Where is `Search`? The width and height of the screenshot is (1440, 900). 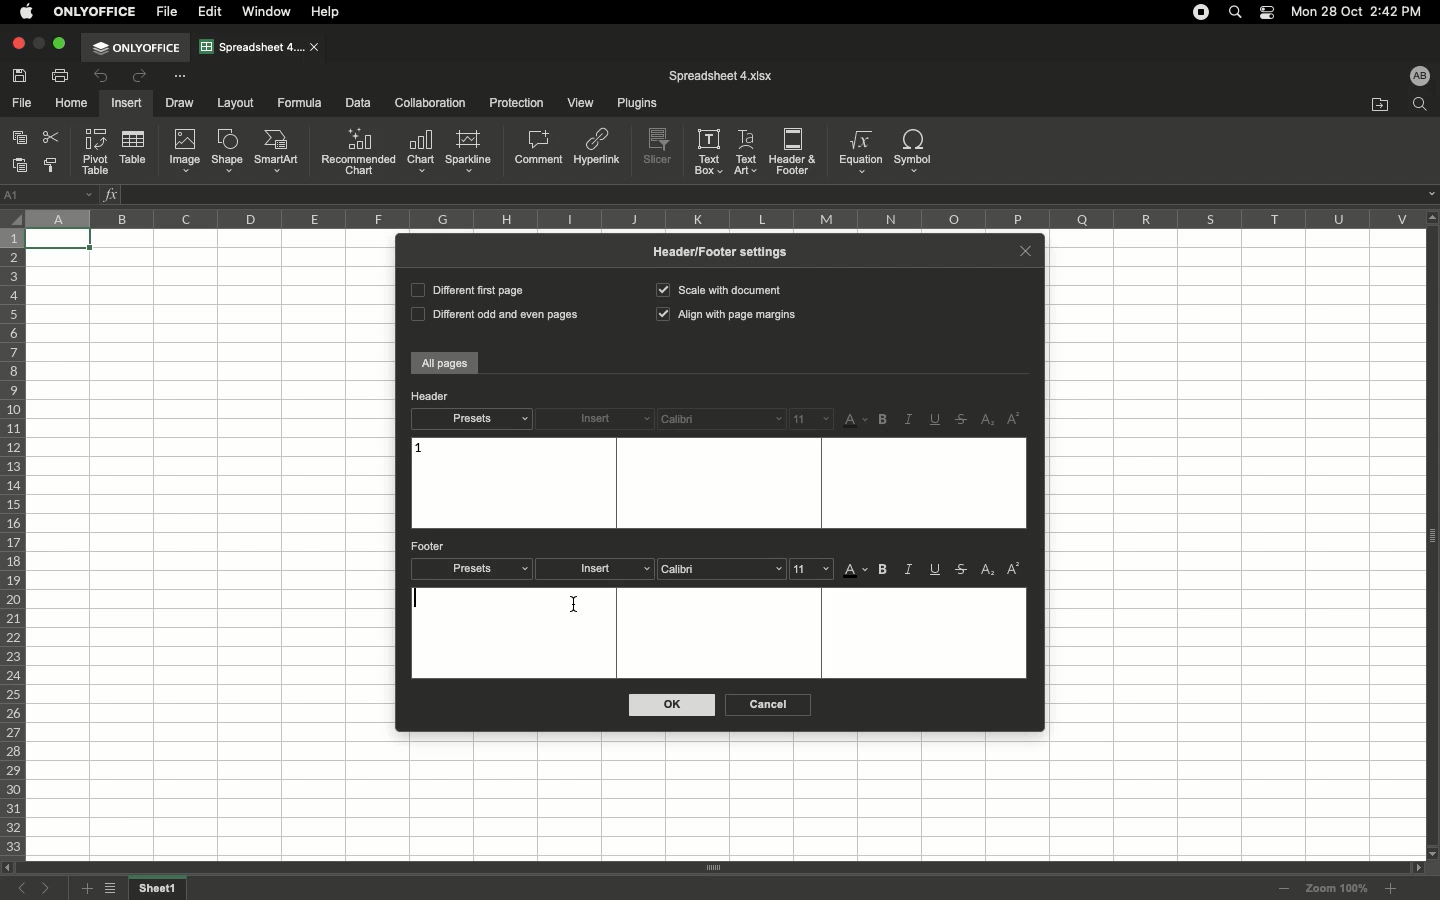
Search is located at coordinates (1238, 11).